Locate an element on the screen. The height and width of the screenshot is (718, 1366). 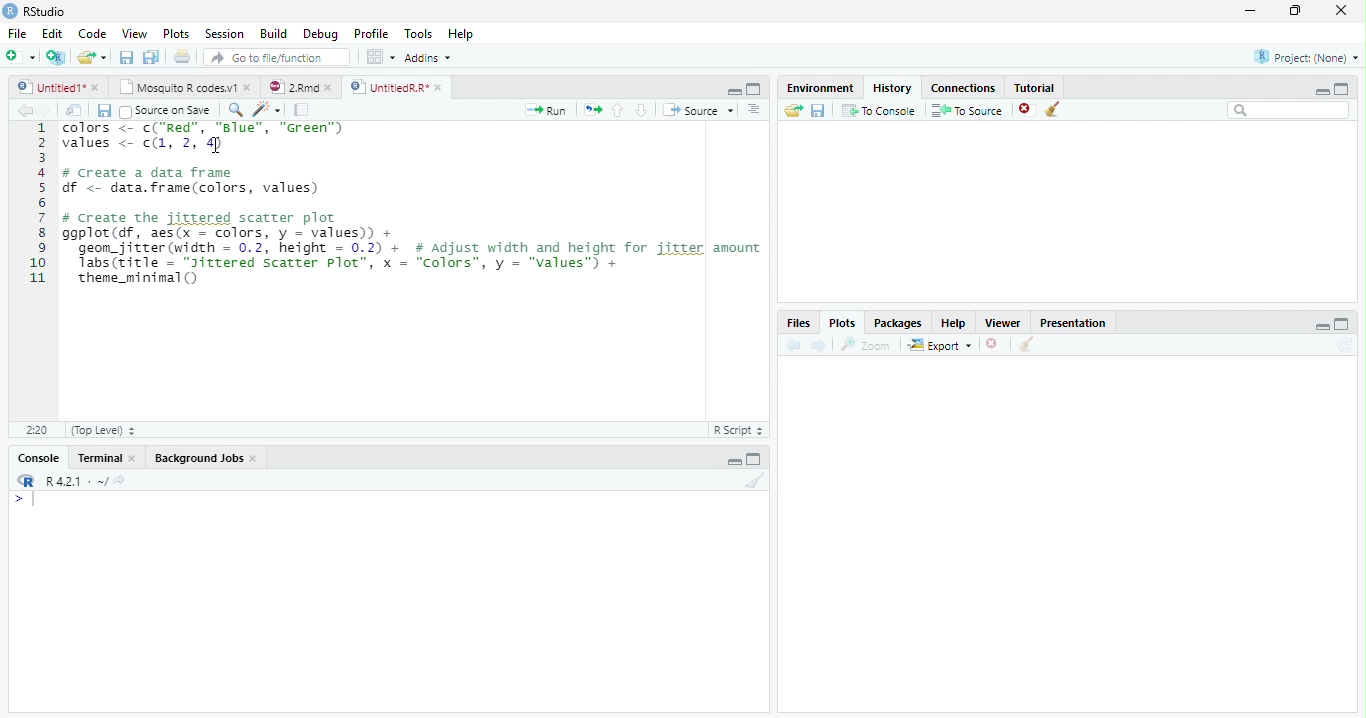
Open an existing file is located at coordinates (84, 57).